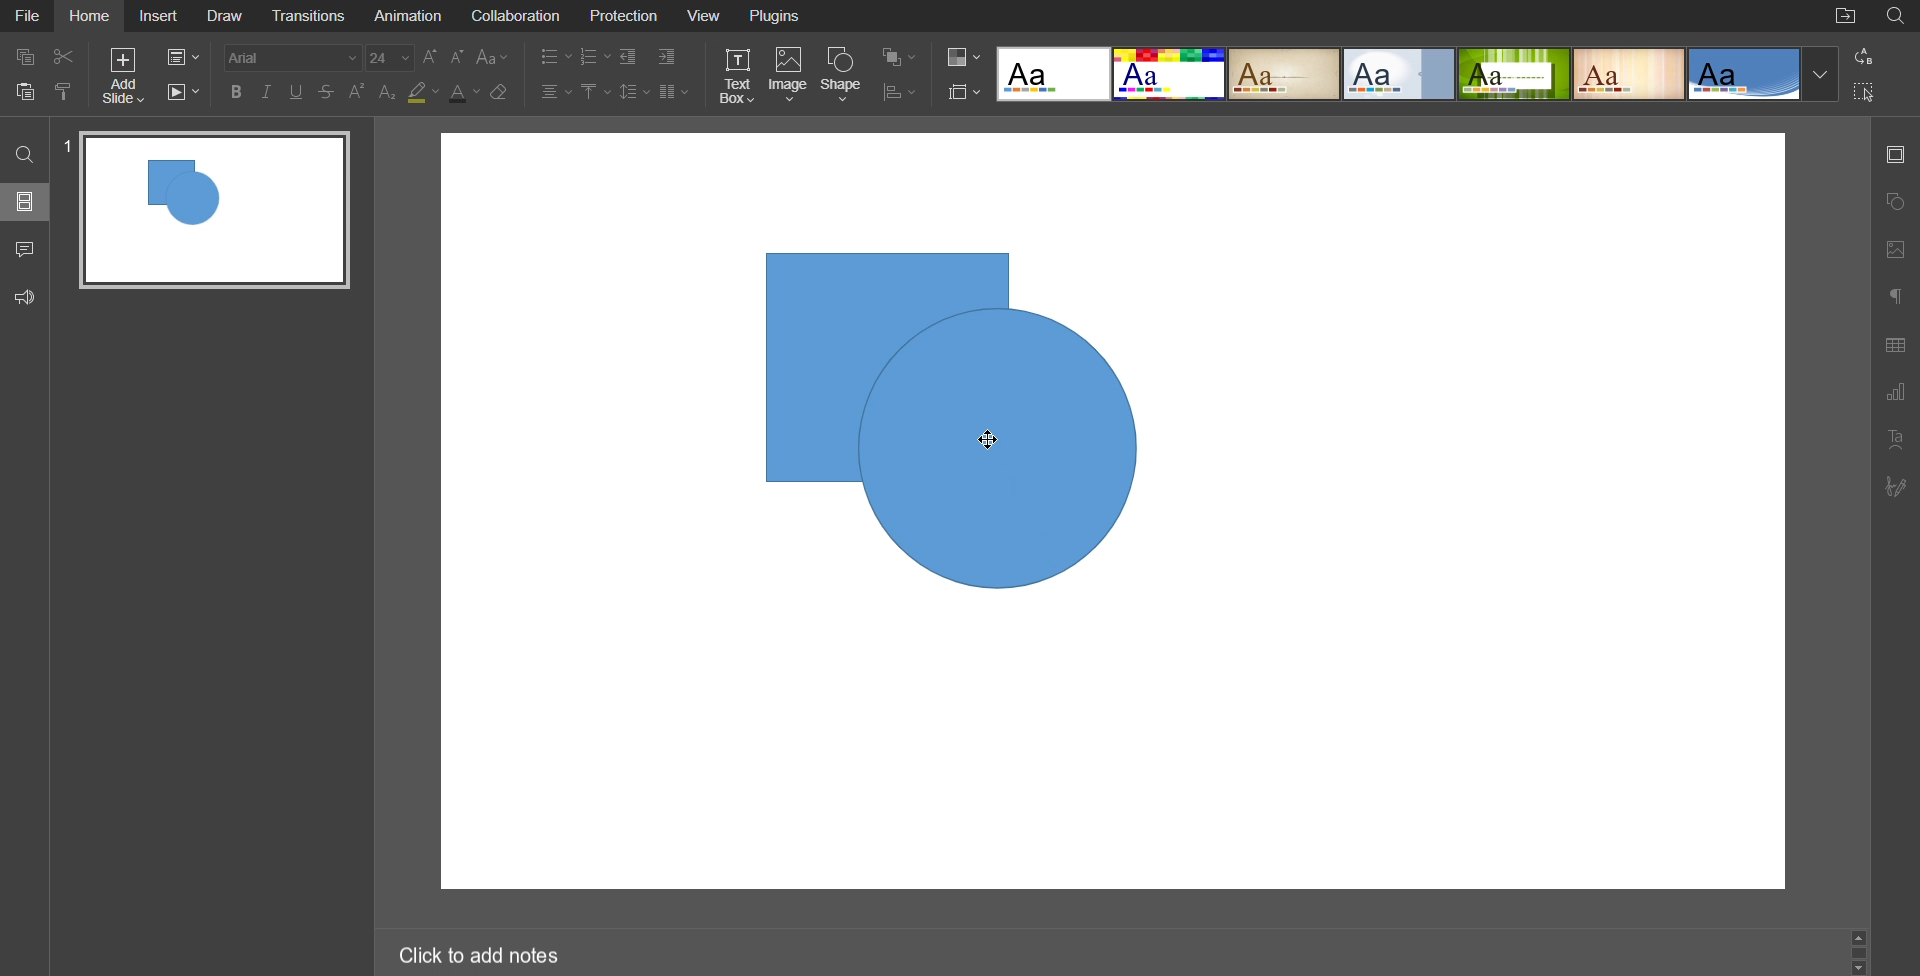 Image resolution: width=1920 pixels, height=976 pixels. Describe the element at coordinates (389, 93) in the screenshot. I see `Subscript` at that location.